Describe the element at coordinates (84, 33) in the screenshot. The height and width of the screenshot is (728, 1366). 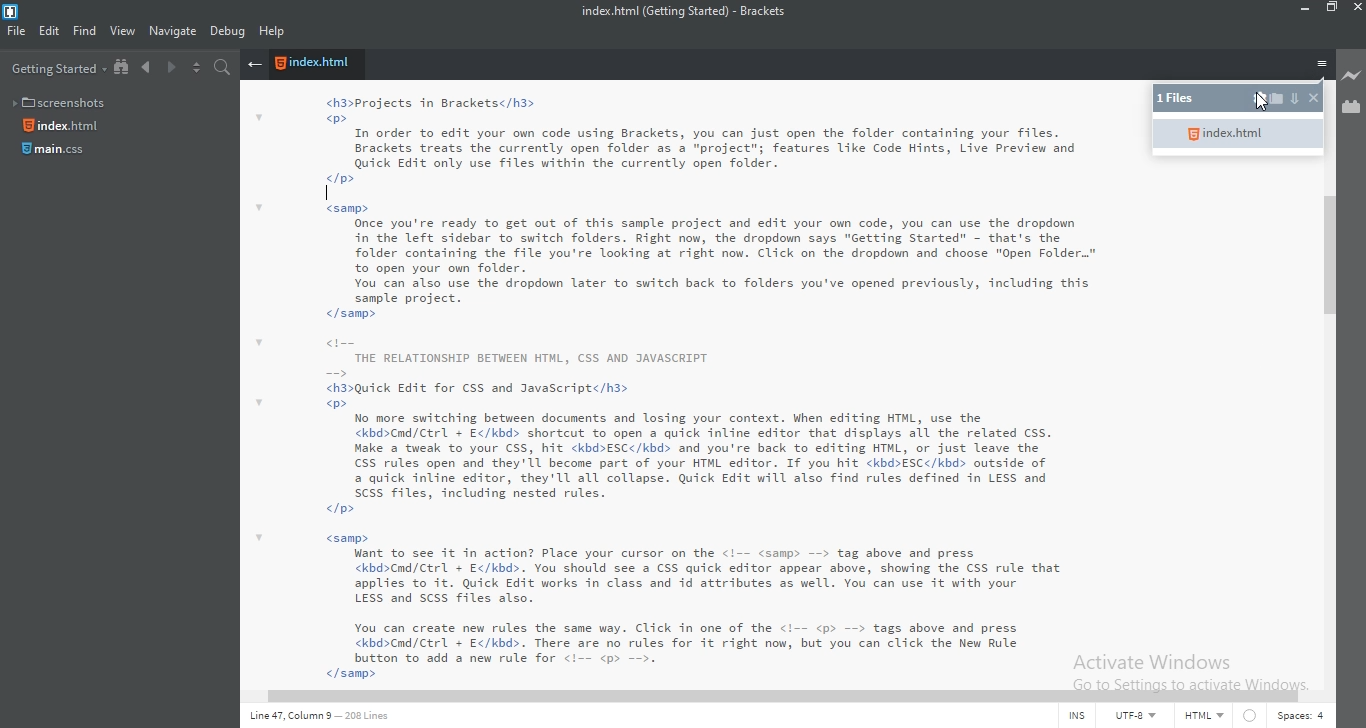
I see `Find` at that location.